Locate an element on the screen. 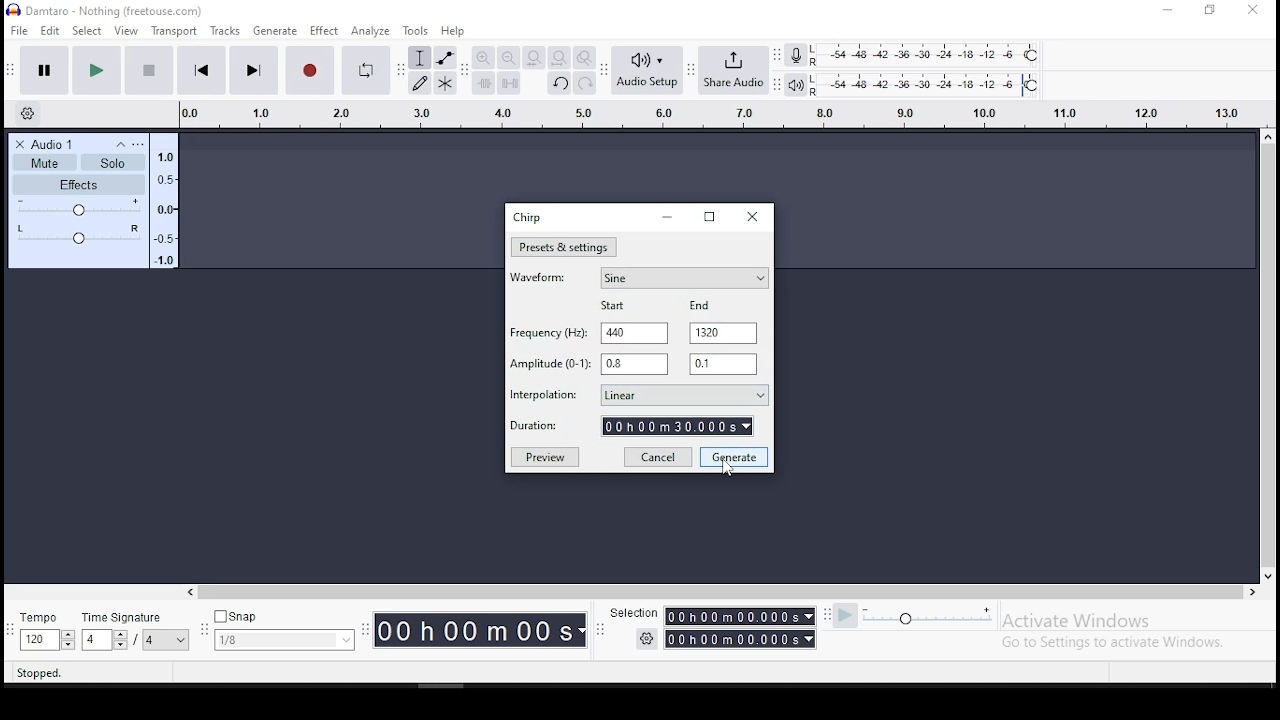  zoom out is located at coordinates (508, 57).